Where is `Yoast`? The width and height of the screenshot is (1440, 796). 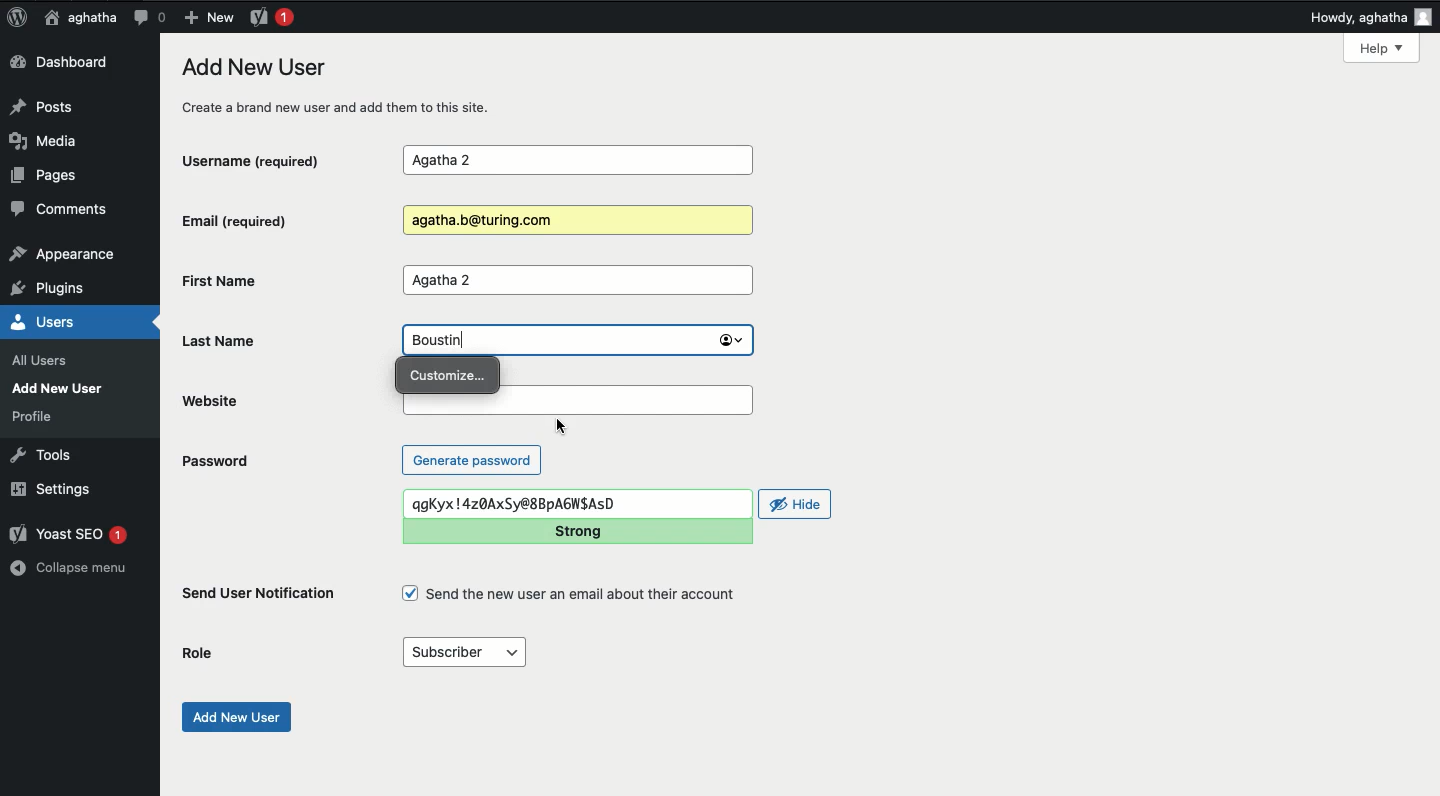
Yoast is located at coordinates (270, 16).